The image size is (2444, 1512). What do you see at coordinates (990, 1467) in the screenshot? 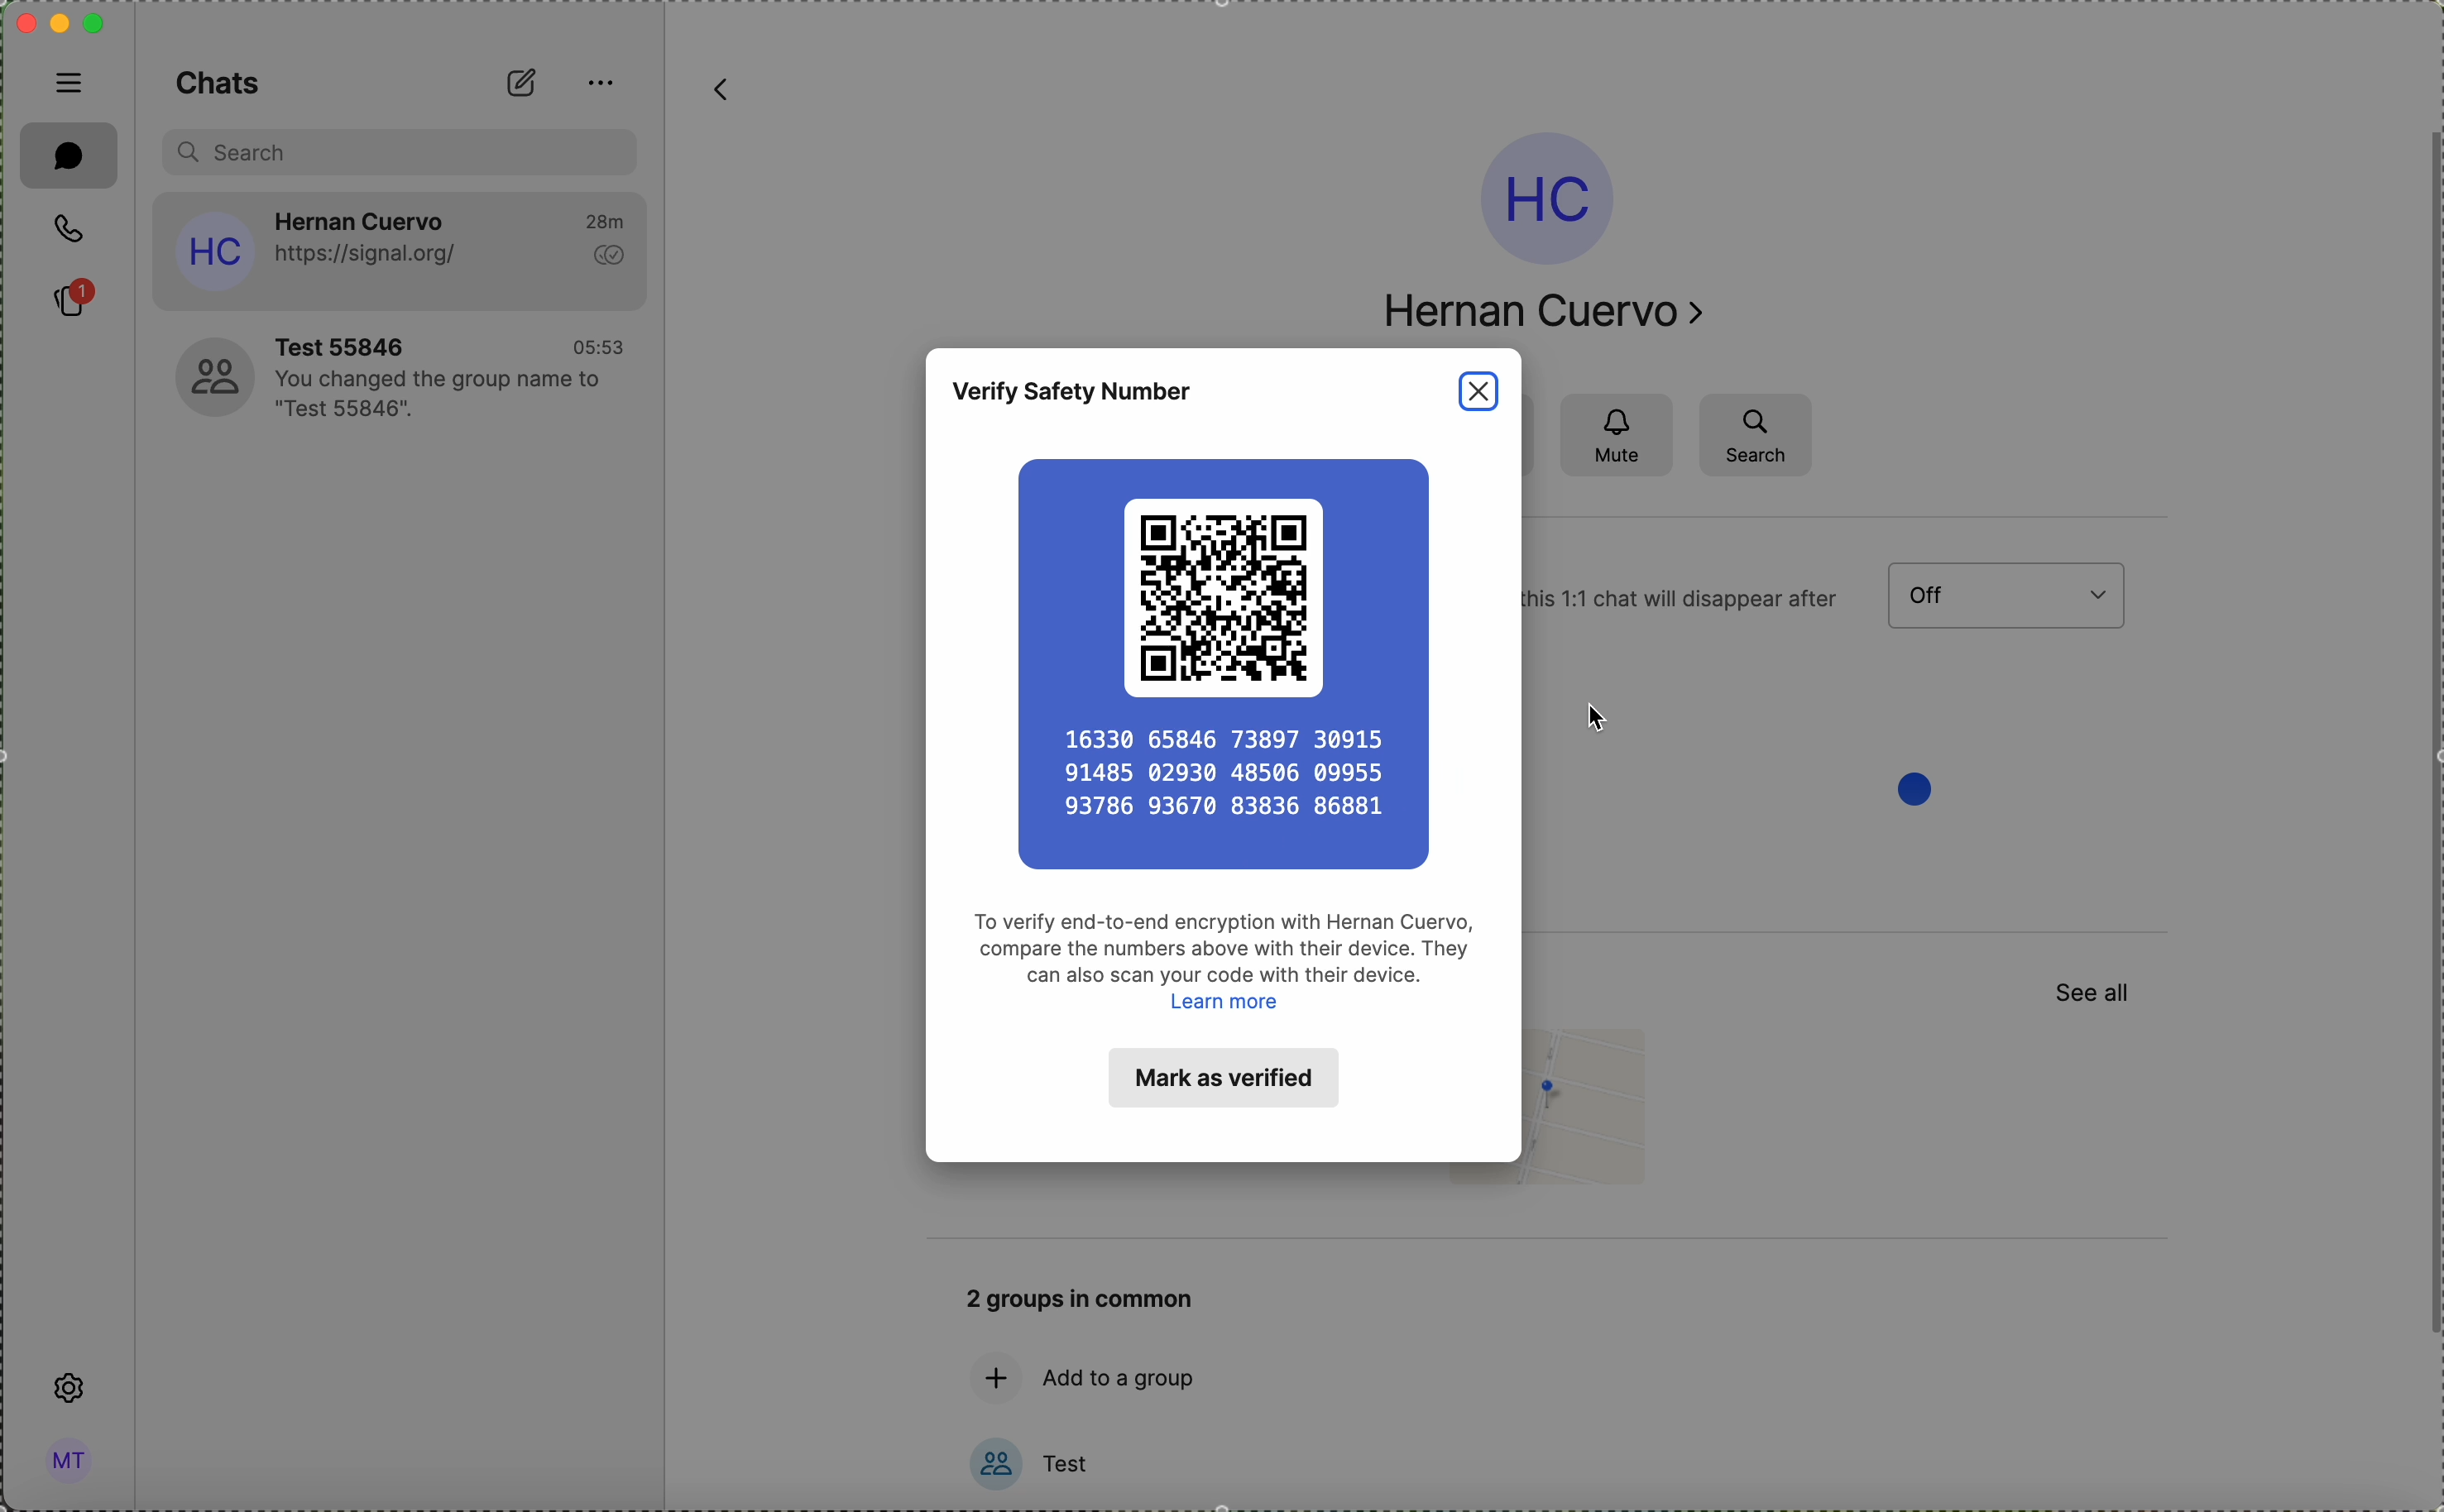
I see `profile` at bounding box center [990, 1467].